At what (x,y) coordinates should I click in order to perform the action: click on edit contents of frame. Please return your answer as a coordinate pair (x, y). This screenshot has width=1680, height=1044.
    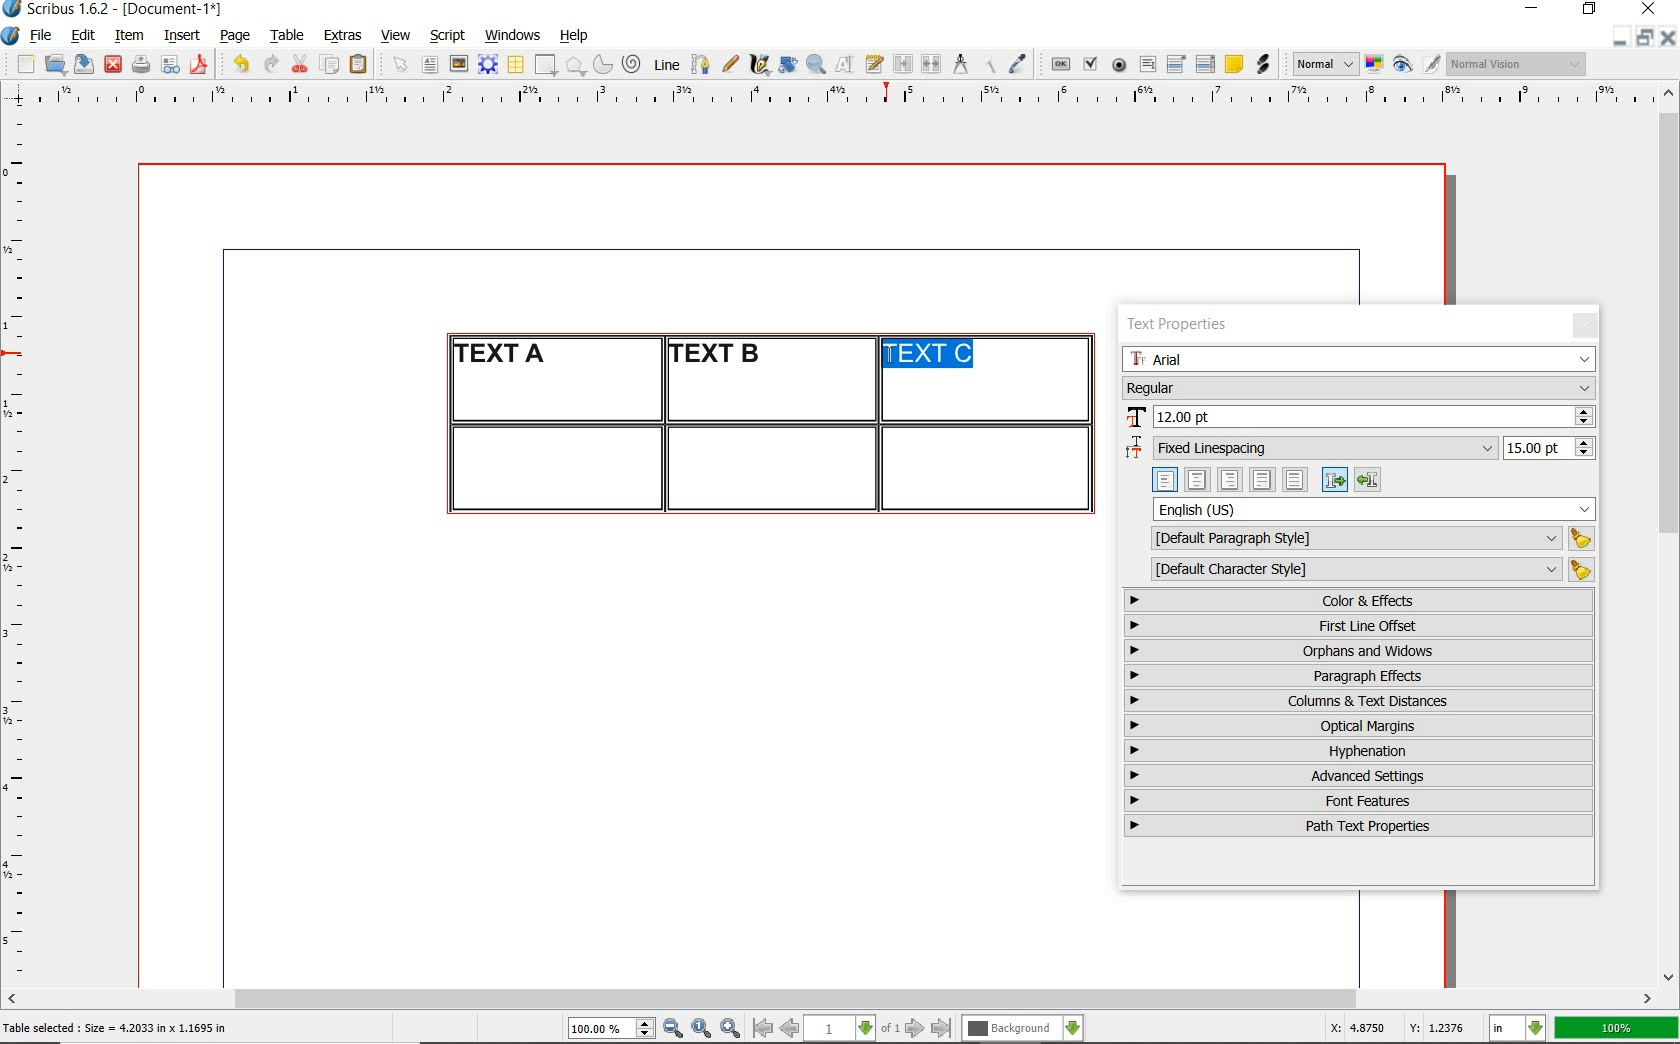
    Looking at the image, I should click on (845, 63).